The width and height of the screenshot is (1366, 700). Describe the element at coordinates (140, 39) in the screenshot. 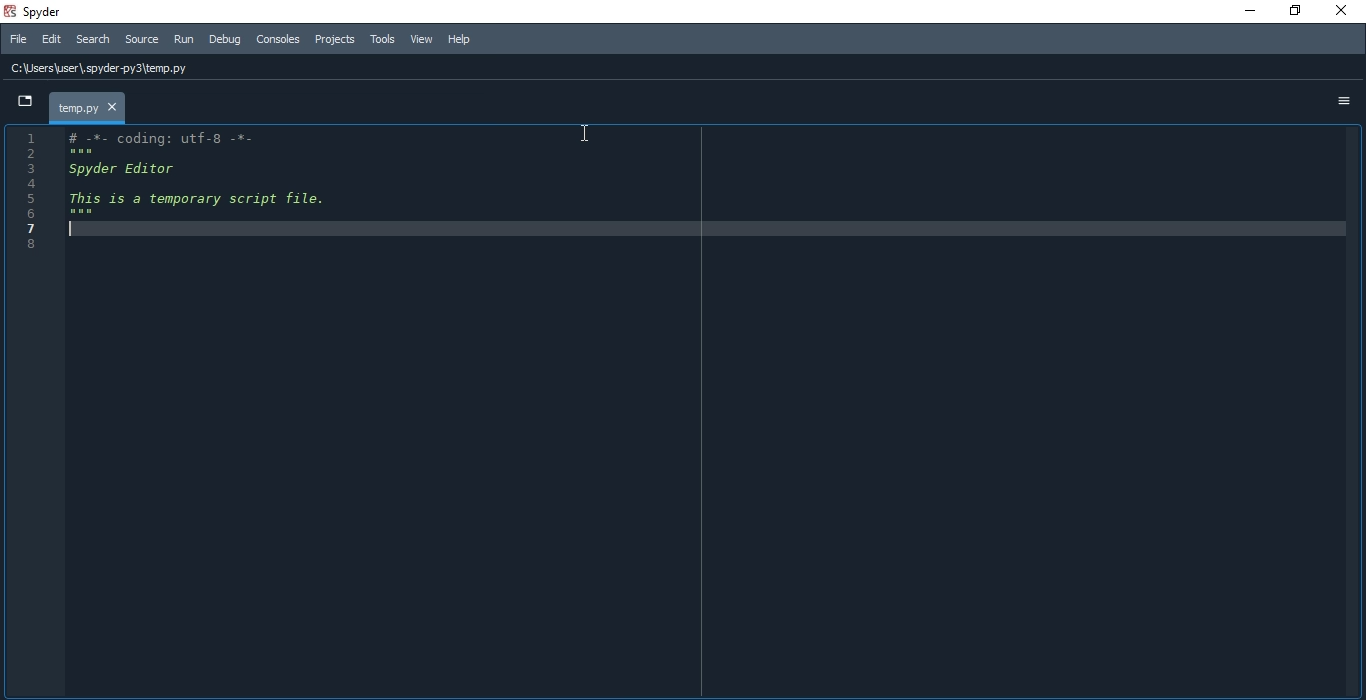

I see `source` at that location.